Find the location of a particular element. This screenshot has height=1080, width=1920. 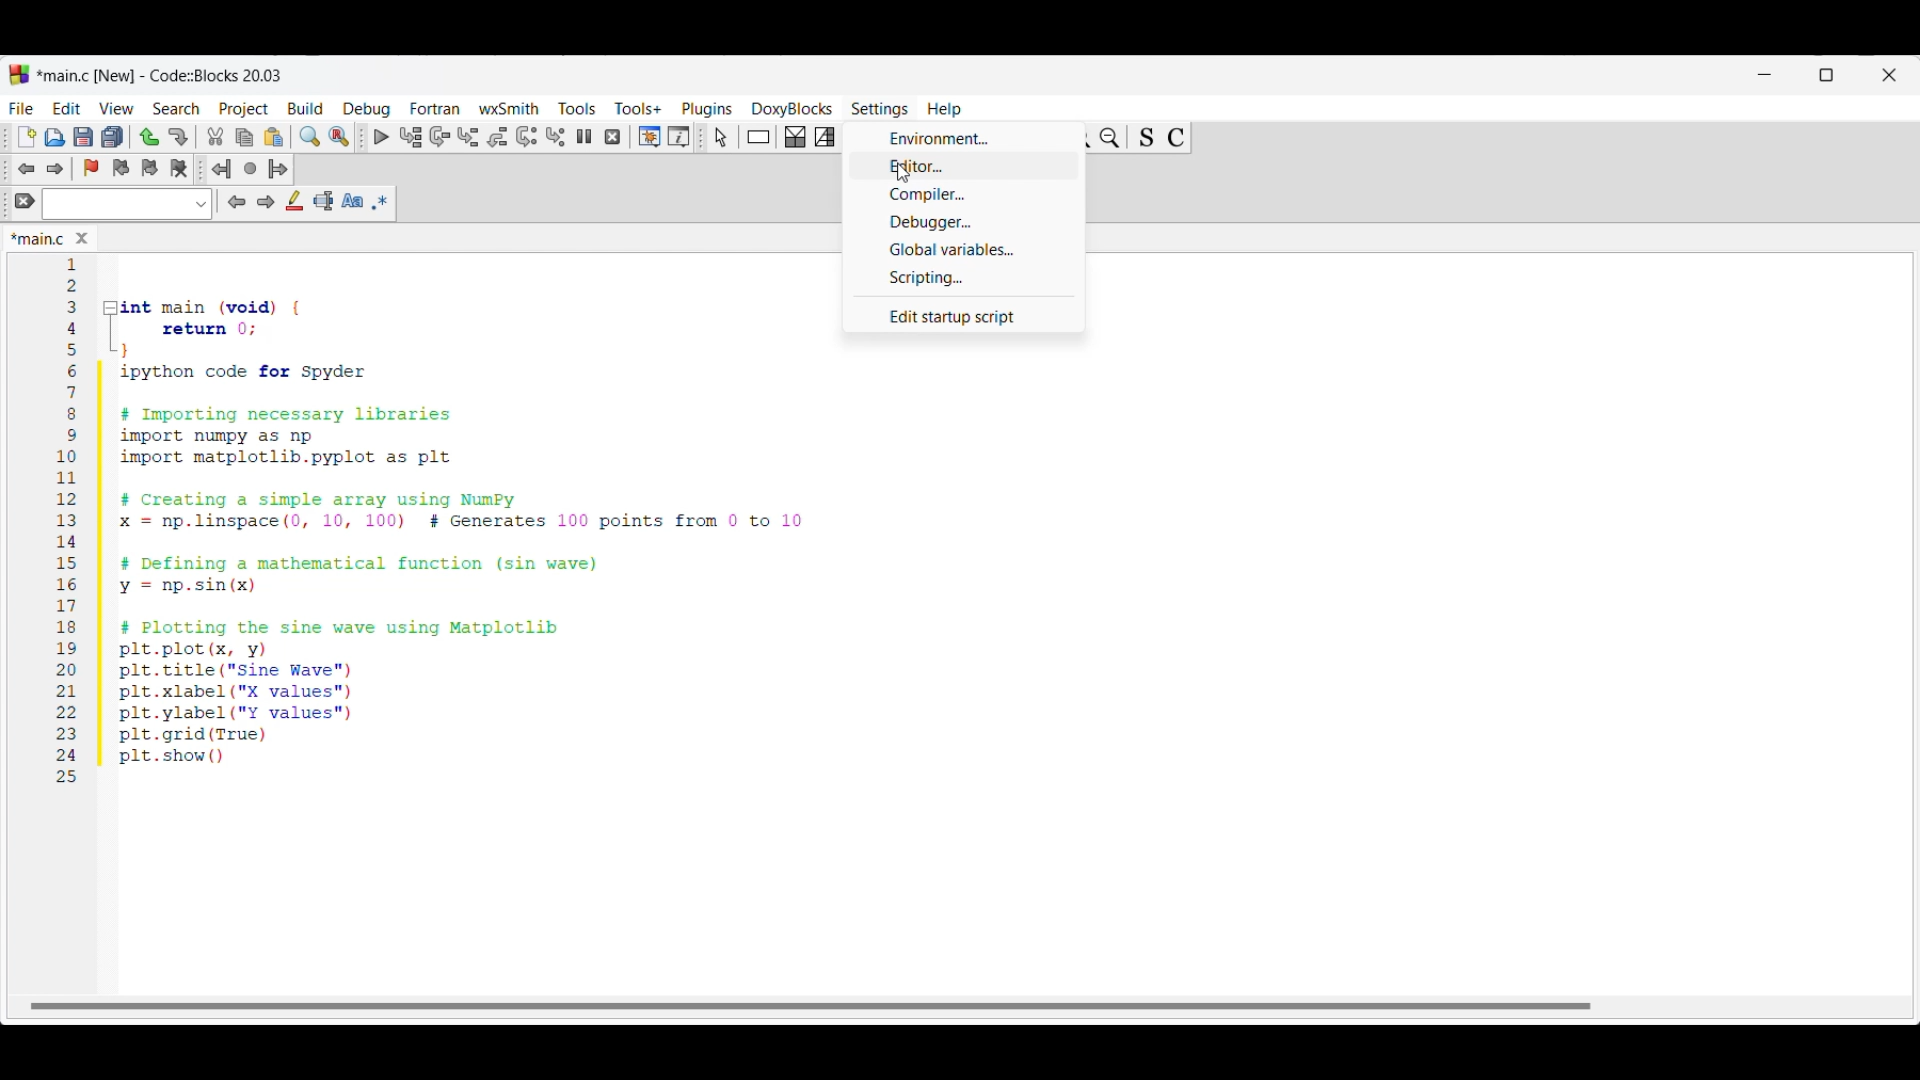

Toggle source is located at coordinates (1146, 138).